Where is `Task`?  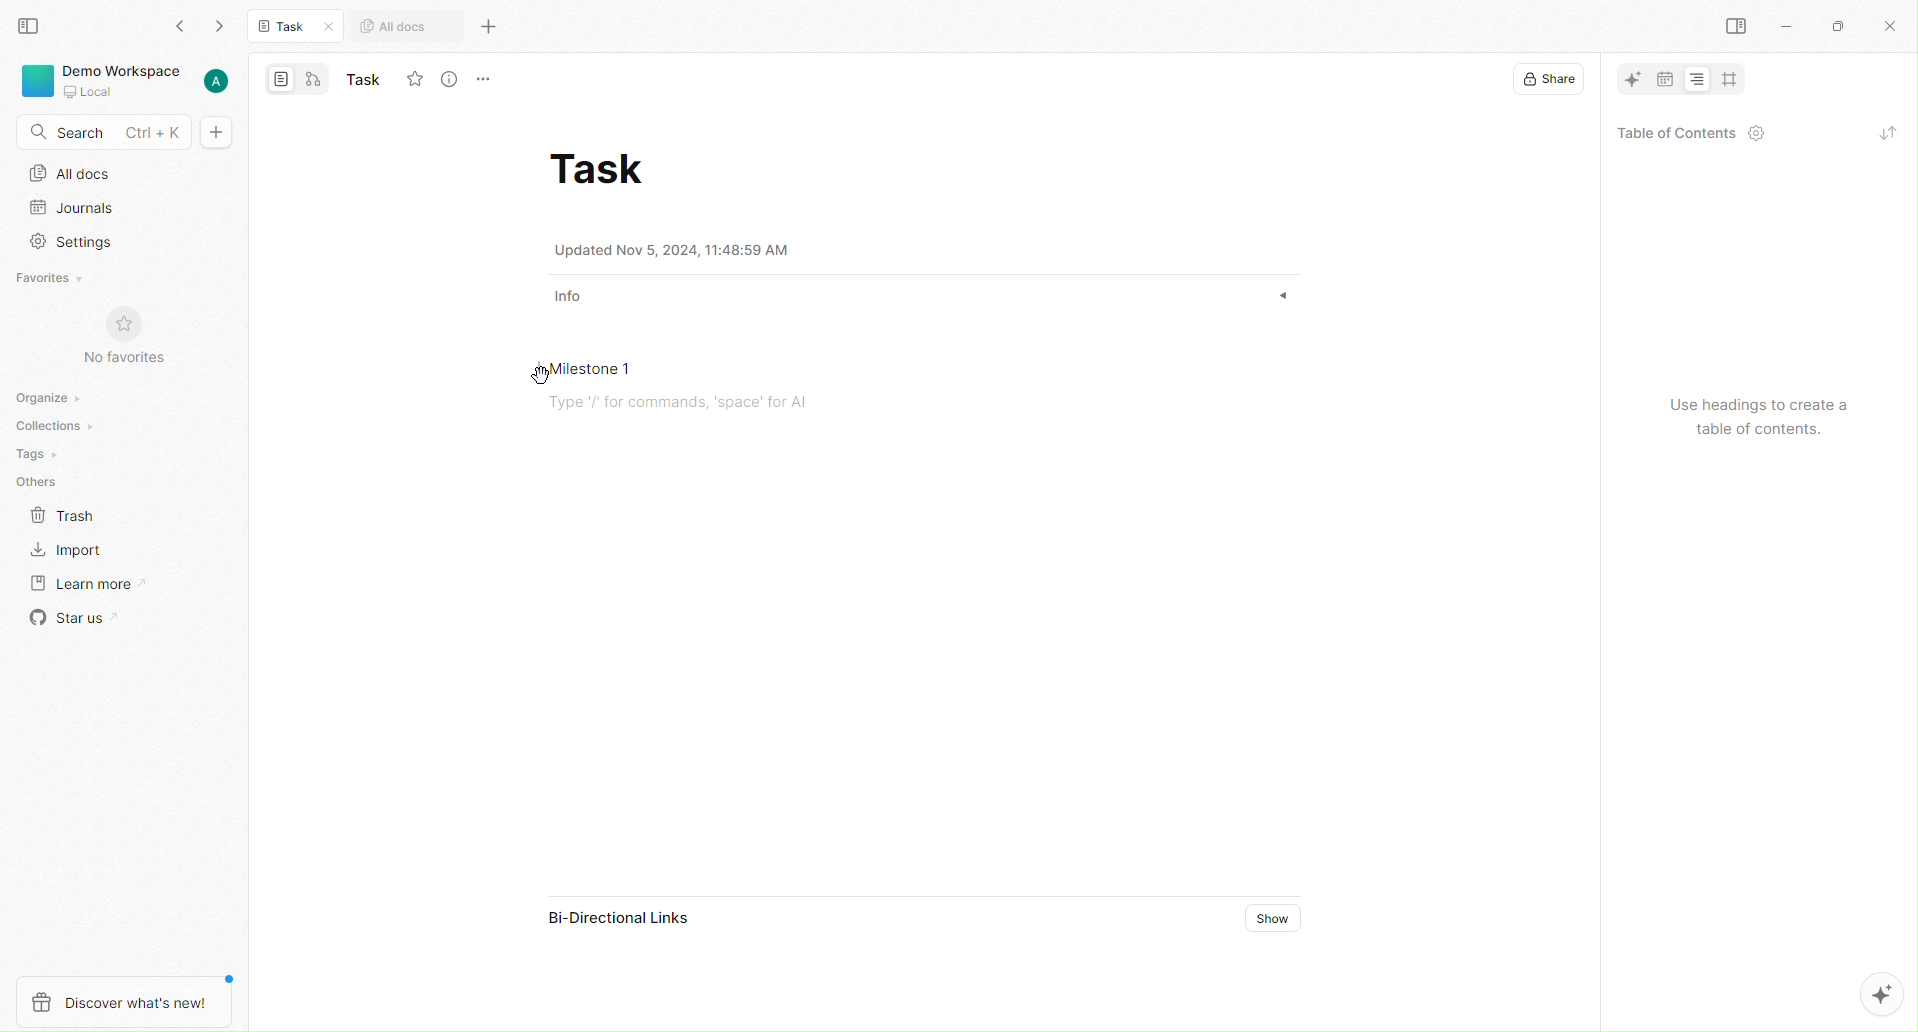
Task is located at coordinates (602, 170).